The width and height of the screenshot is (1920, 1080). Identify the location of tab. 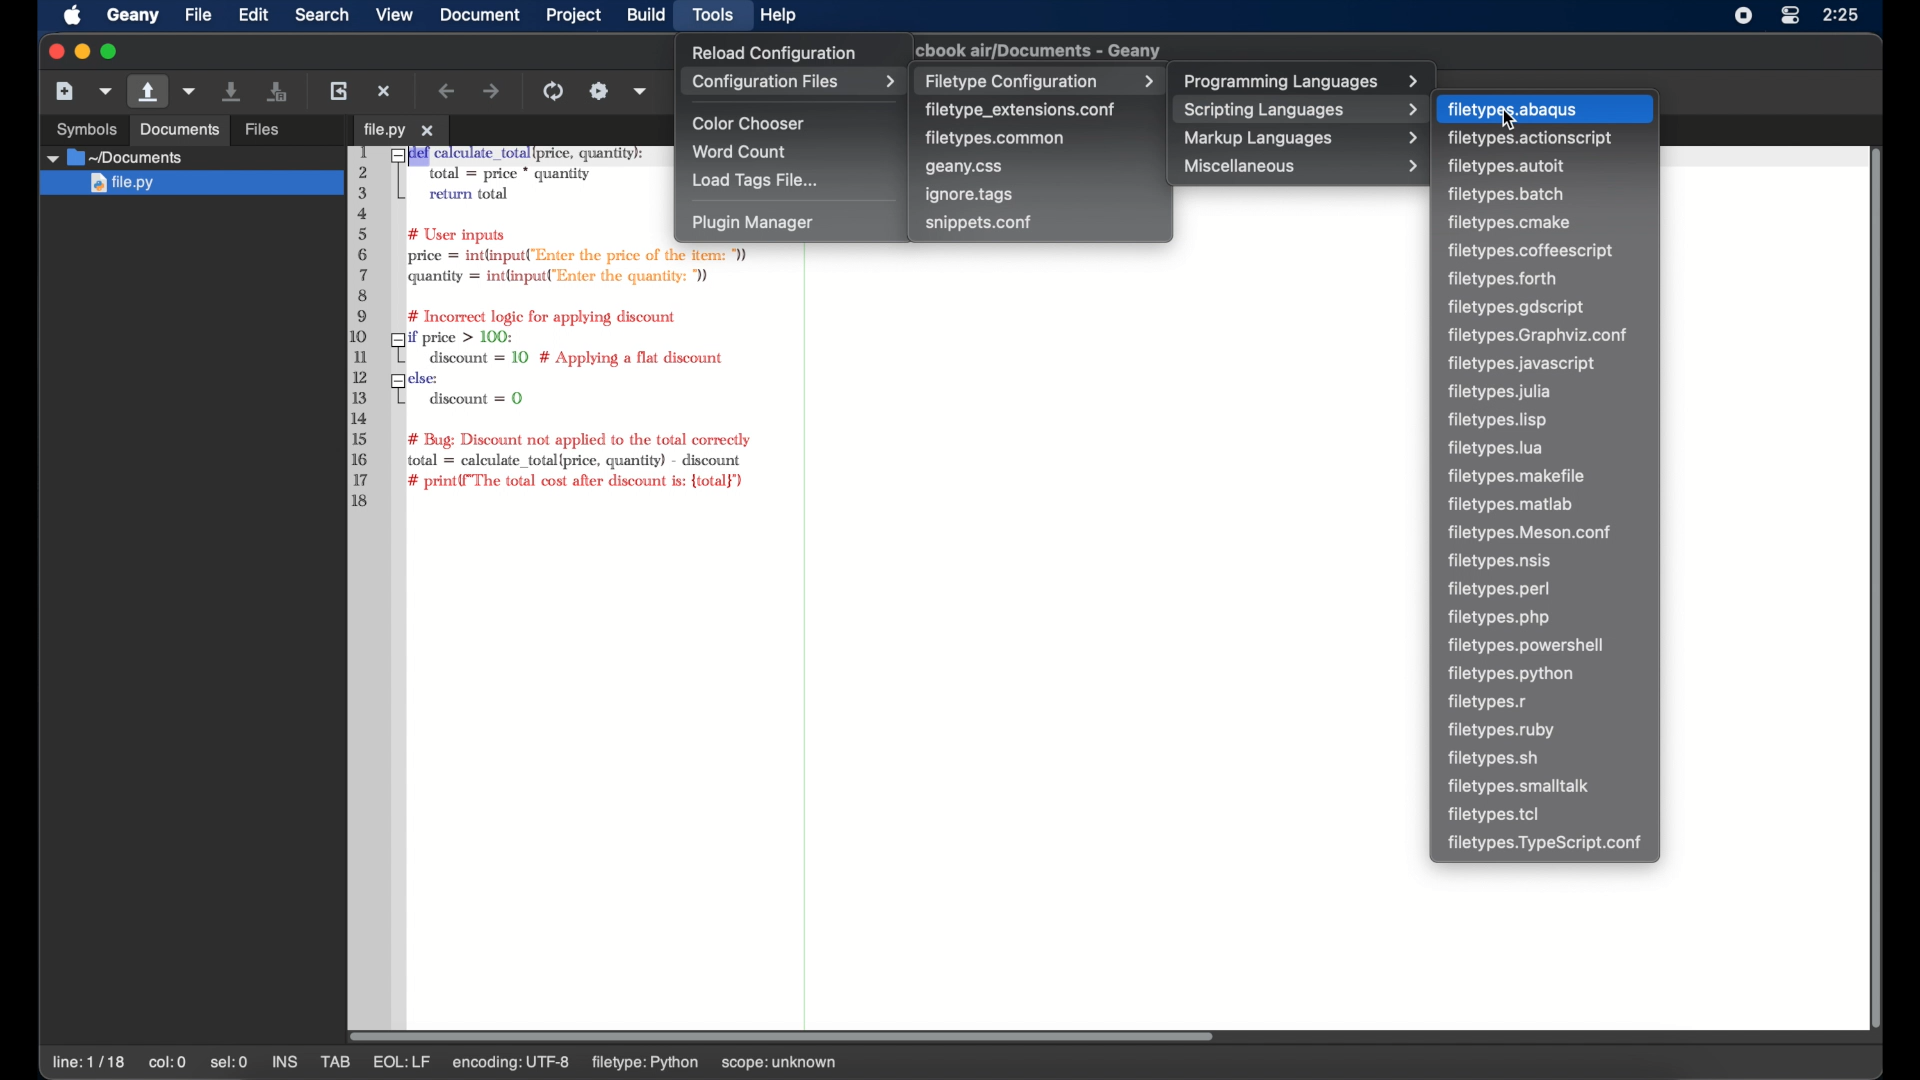
(400, 130).